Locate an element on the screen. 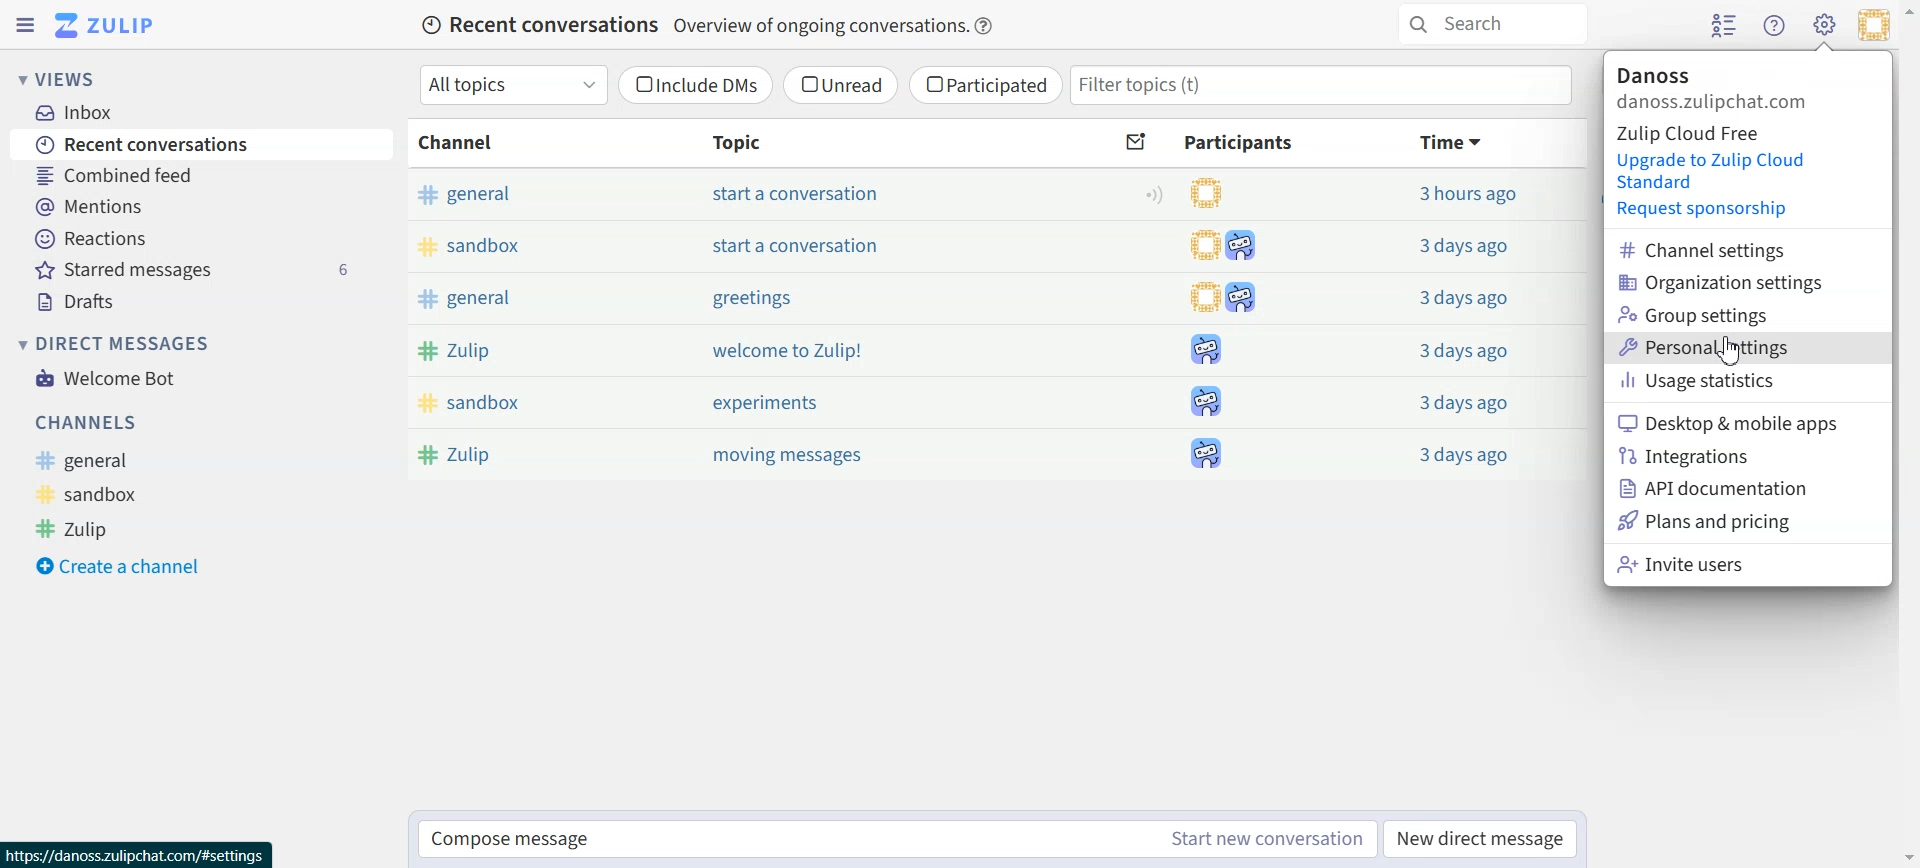 The width and height of the screenshot is (1920, 868). moving messages is located at coordinates (791, 455).